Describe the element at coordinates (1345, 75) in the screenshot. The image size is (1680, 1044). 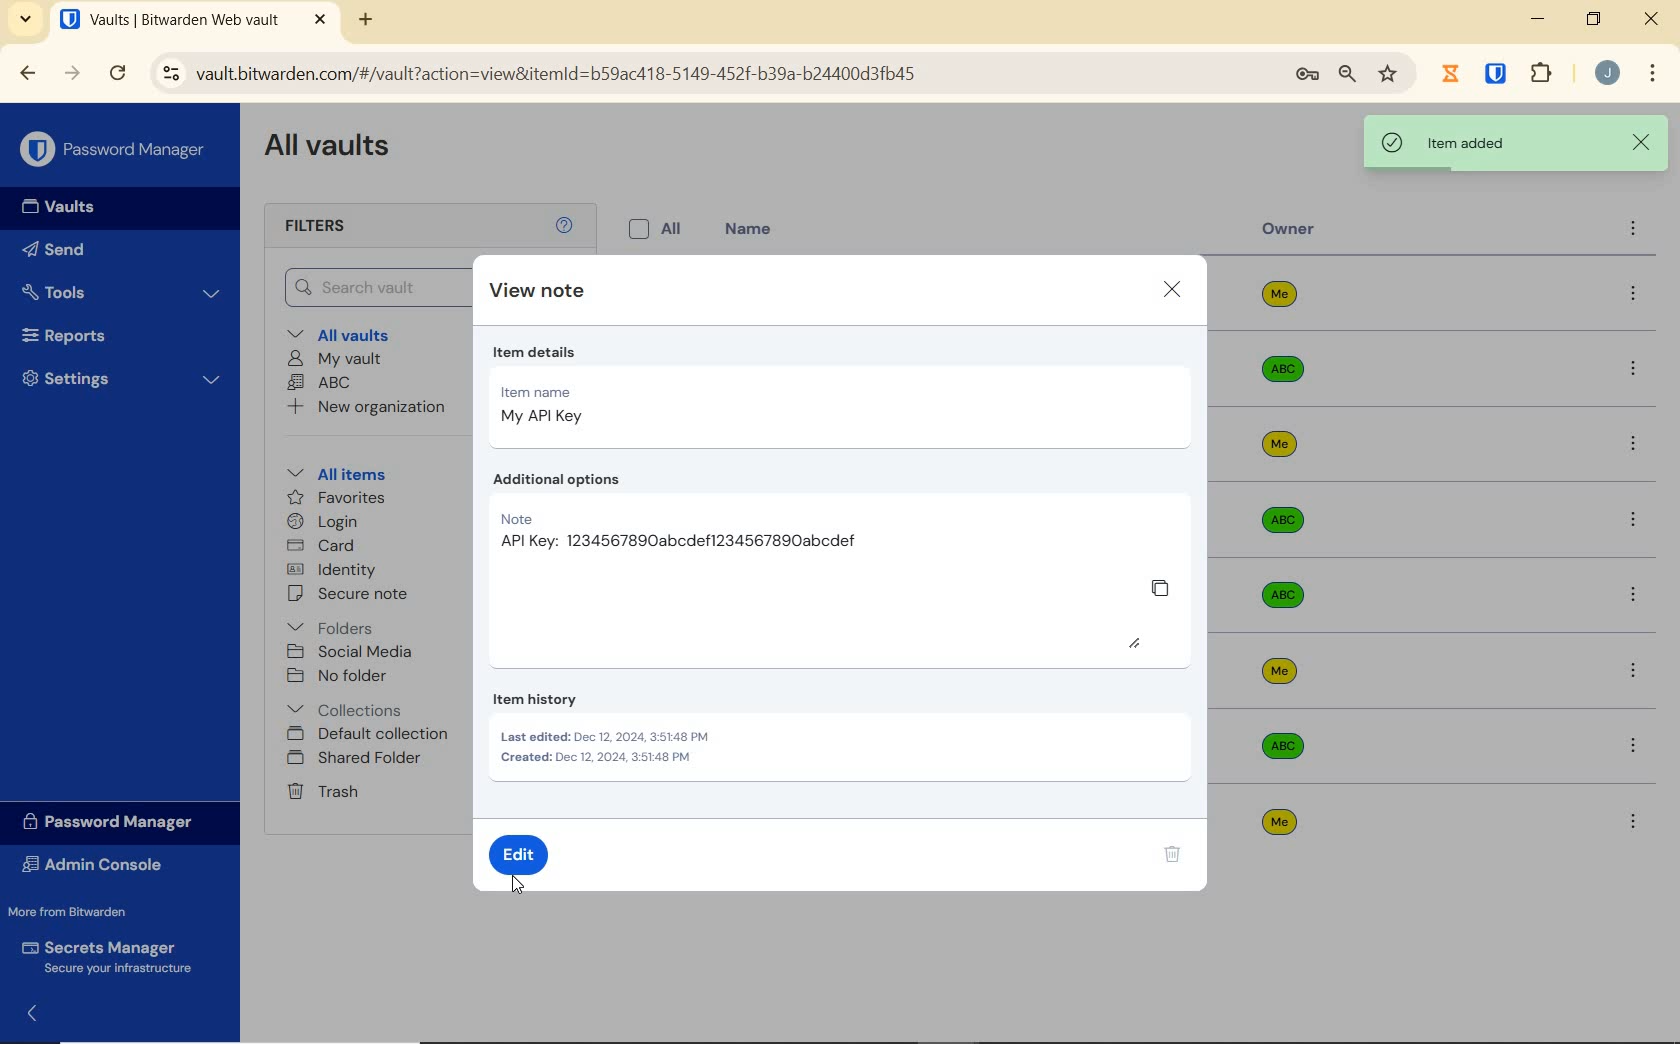
I see `zoom` at that location.